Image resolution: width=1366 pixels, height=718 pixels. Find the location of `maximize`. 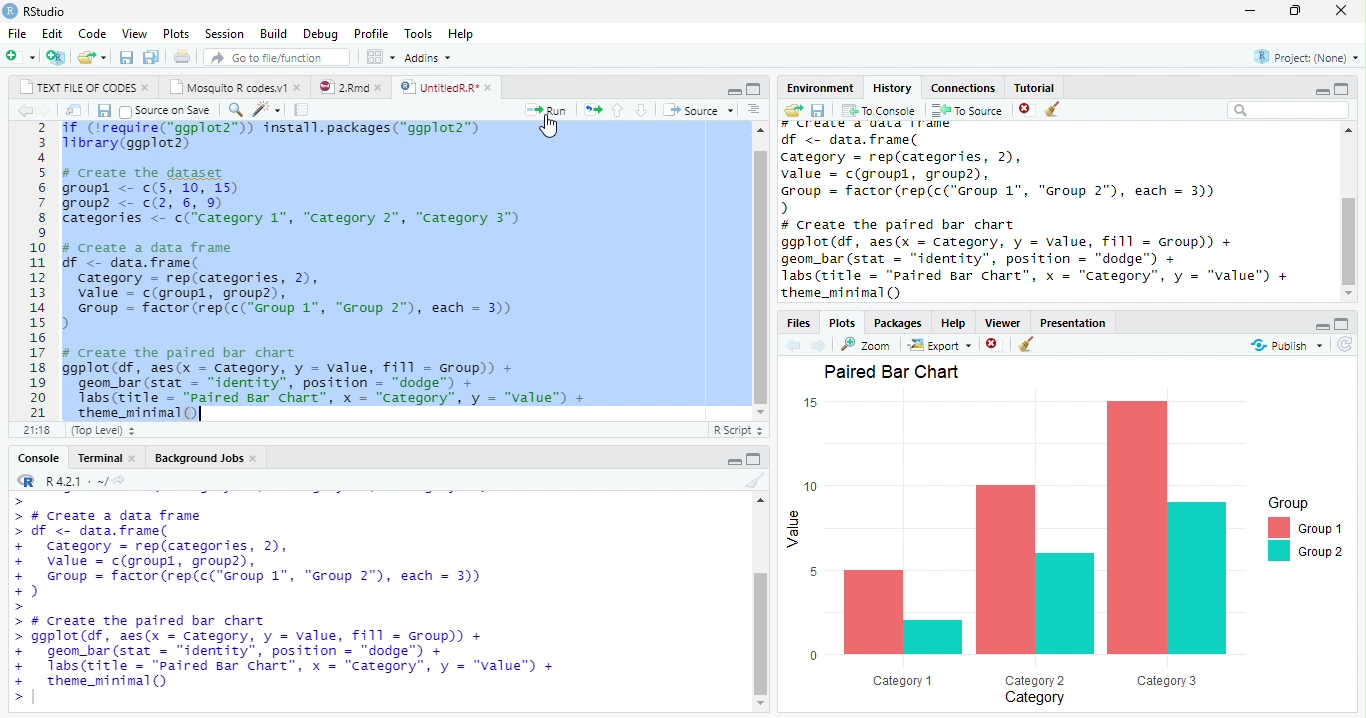

maximize is located at coordinates (1343, 325).